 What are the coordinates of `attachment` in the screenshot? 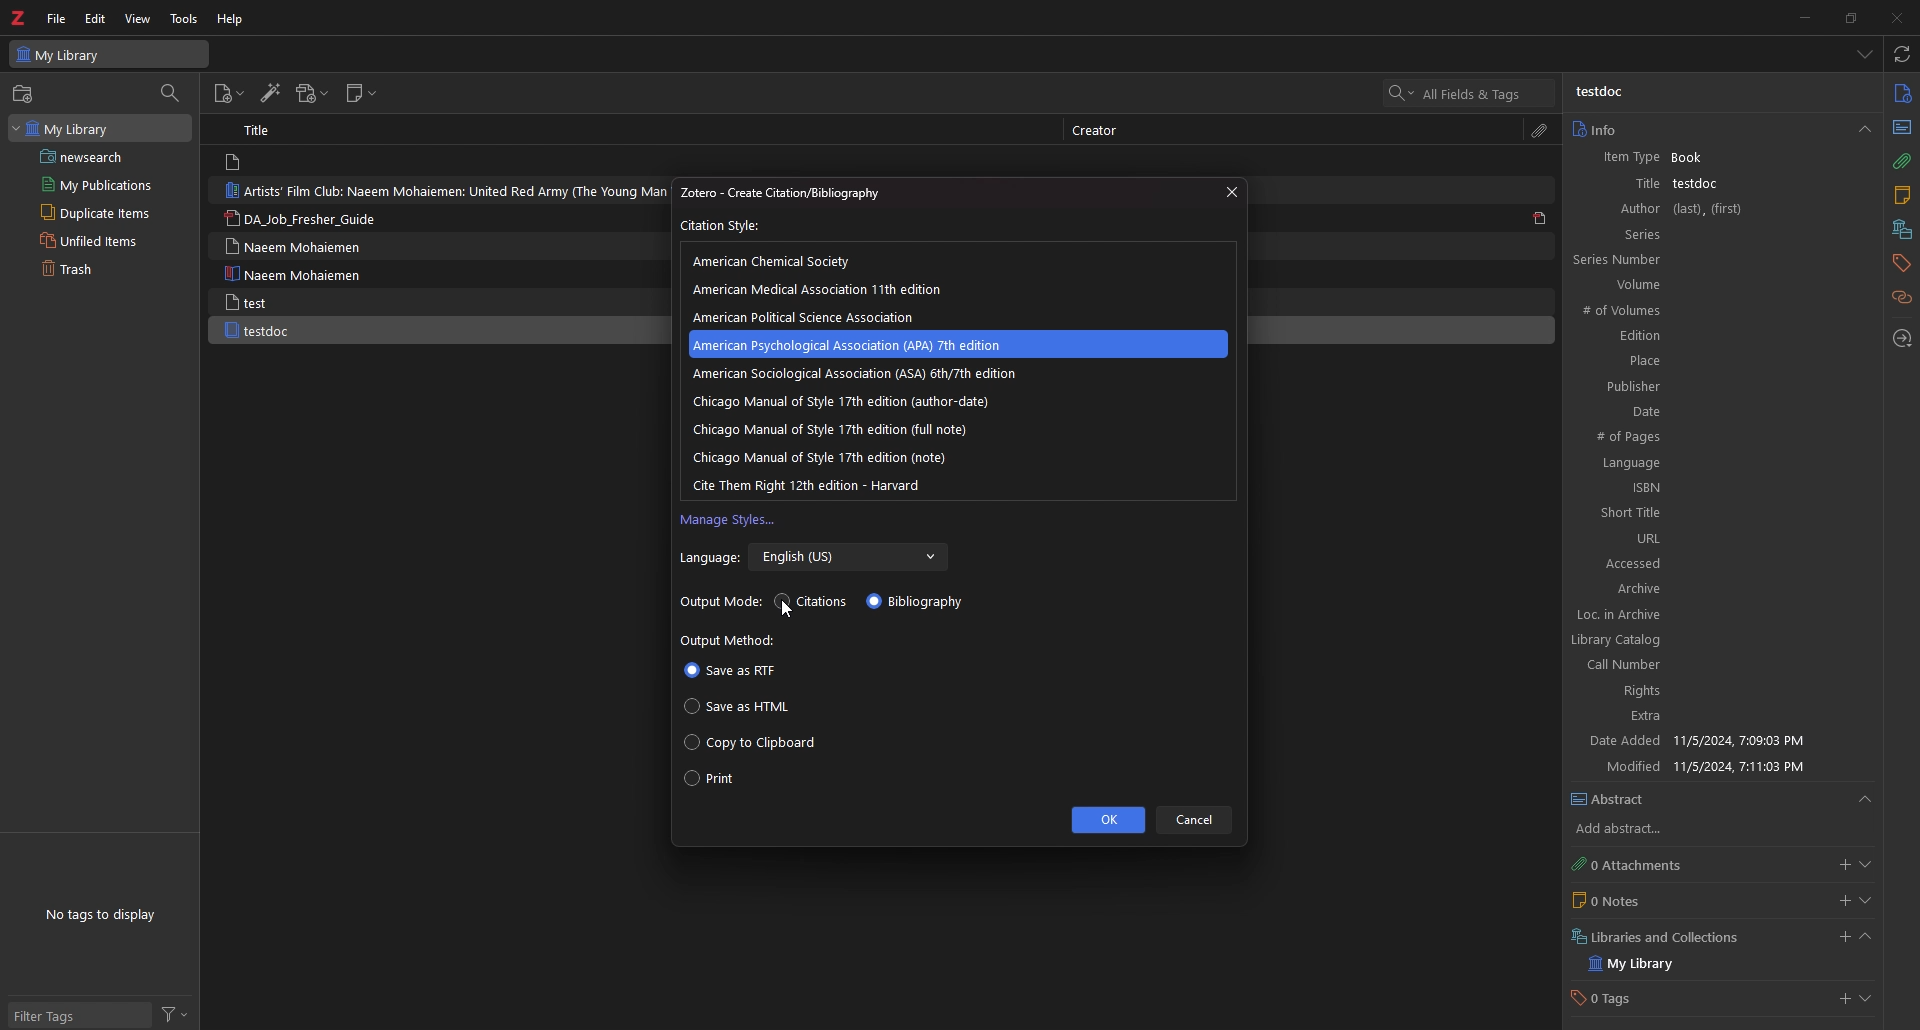 It's located at (1901, 162).